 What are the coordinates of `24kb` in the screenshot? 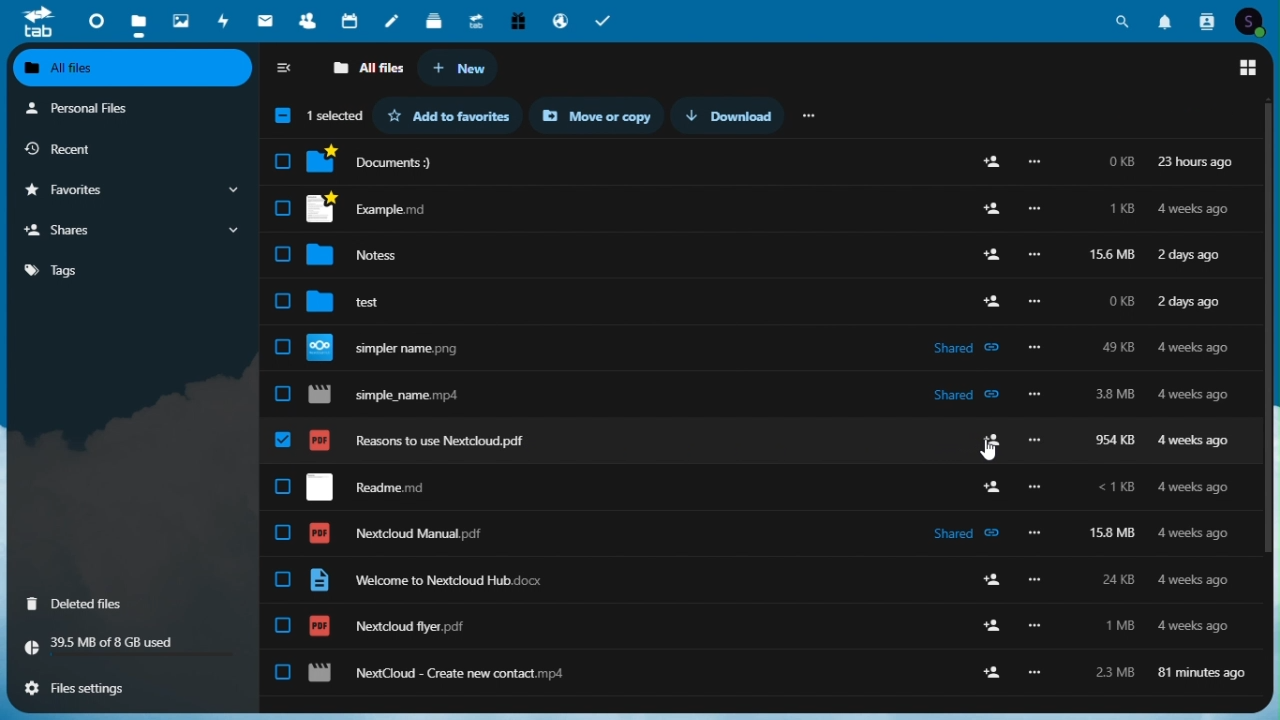 It's located at (1116, 579).